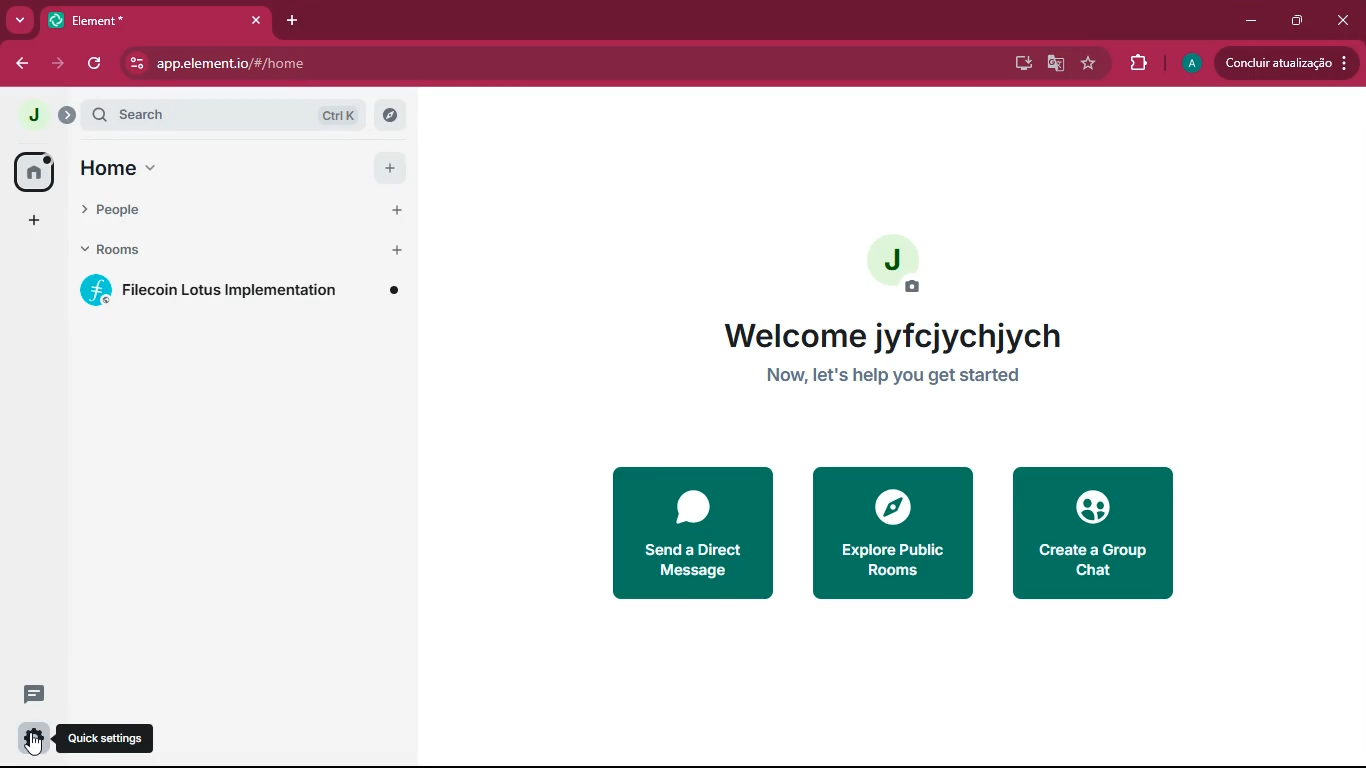 The width and height of the screenshot is (1366, 768). What do you see at coordinates (691, 532) in the screenshot?
I see `send` at bounding box center [691, 532].